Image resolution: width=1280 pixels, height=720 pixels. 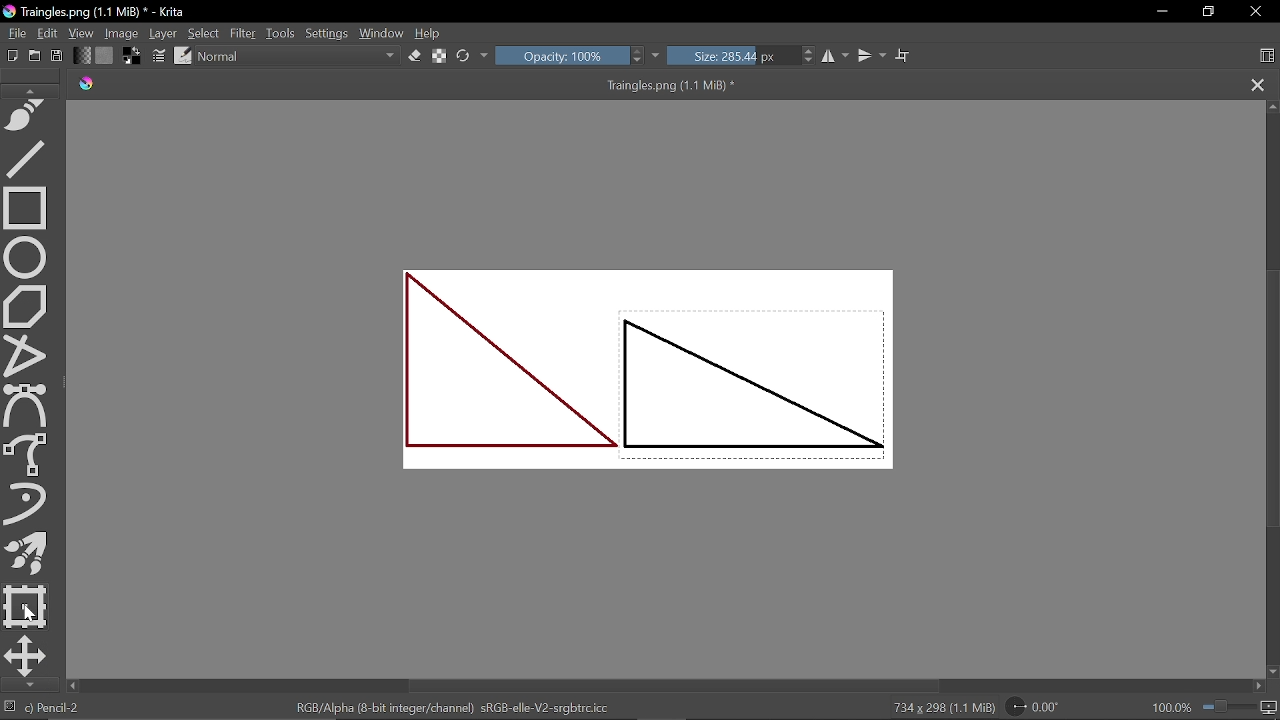 What do you see at coordinates (441, 56) in the screenshot?
I see `Preserve alpha` at bounding box center [441, 56].